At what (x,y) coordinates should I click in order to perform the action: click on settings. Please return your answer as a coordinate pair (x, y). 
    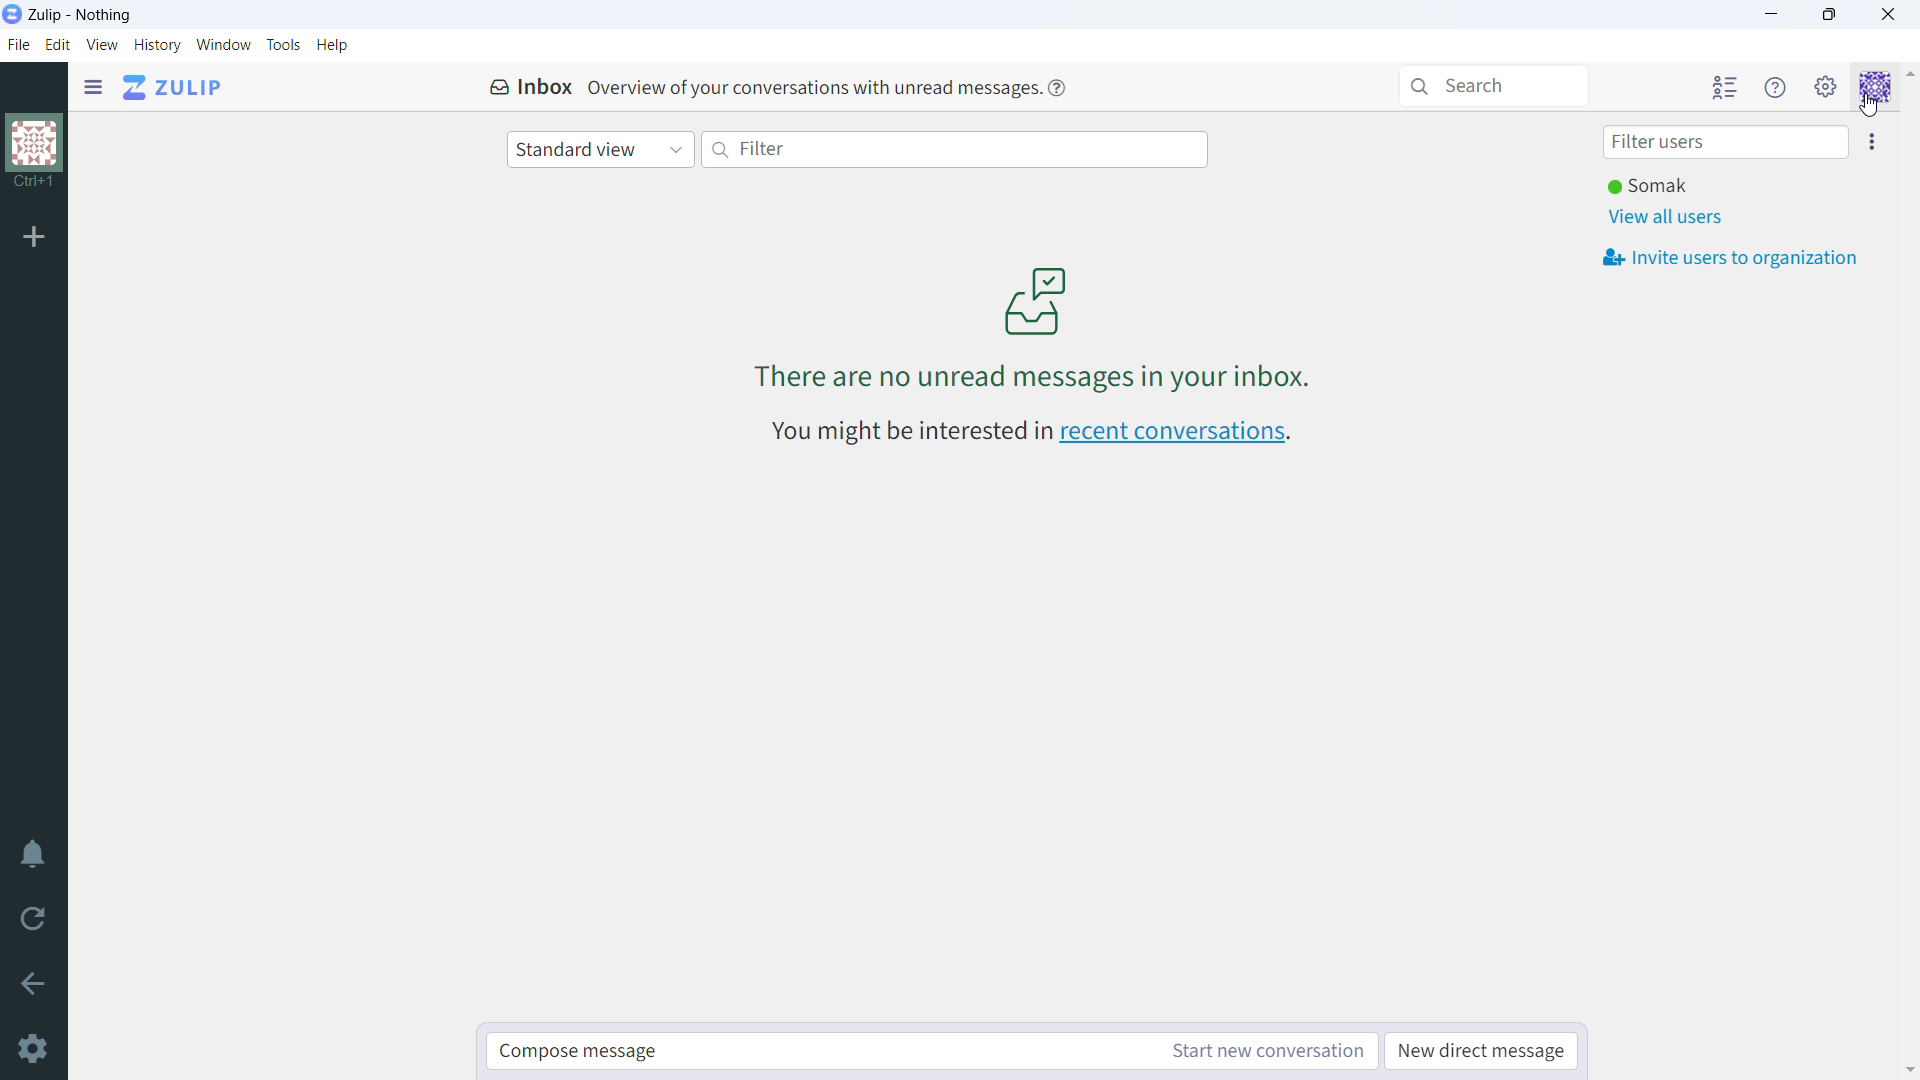
    Looking at the image, I should click on (35, 1051).